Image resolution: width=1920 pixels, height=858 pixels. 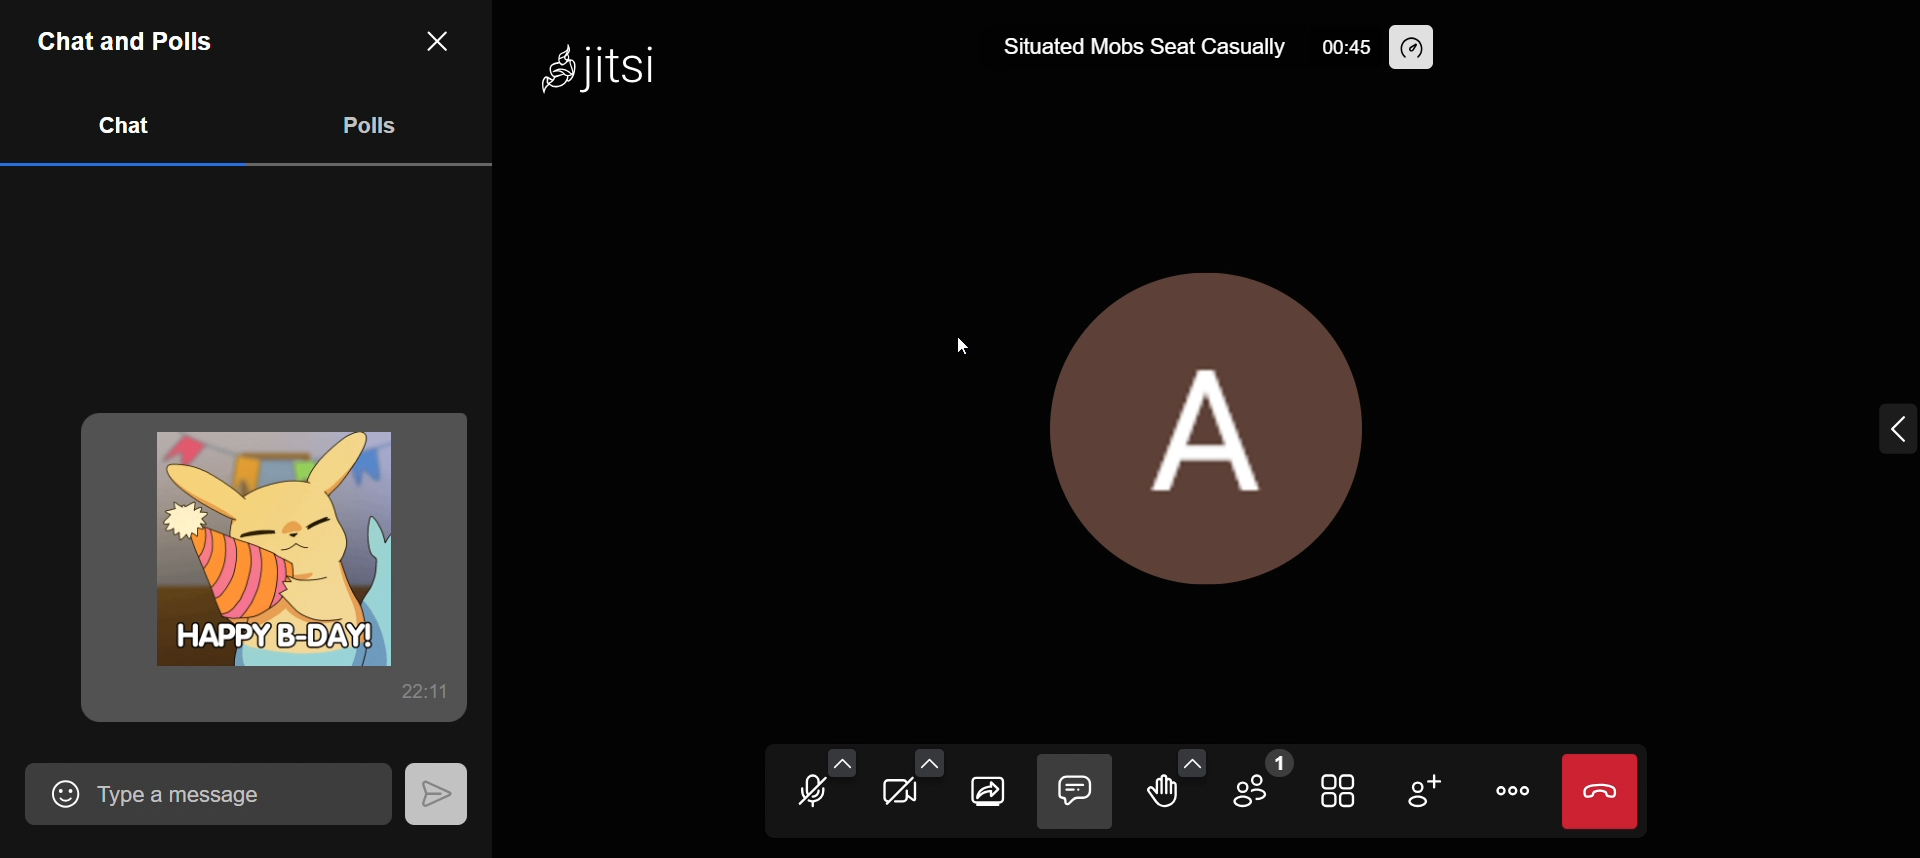 What do you see at coordinates (434, 790) in the screenshot?
I see `send message` at bounding box center [434, 790].